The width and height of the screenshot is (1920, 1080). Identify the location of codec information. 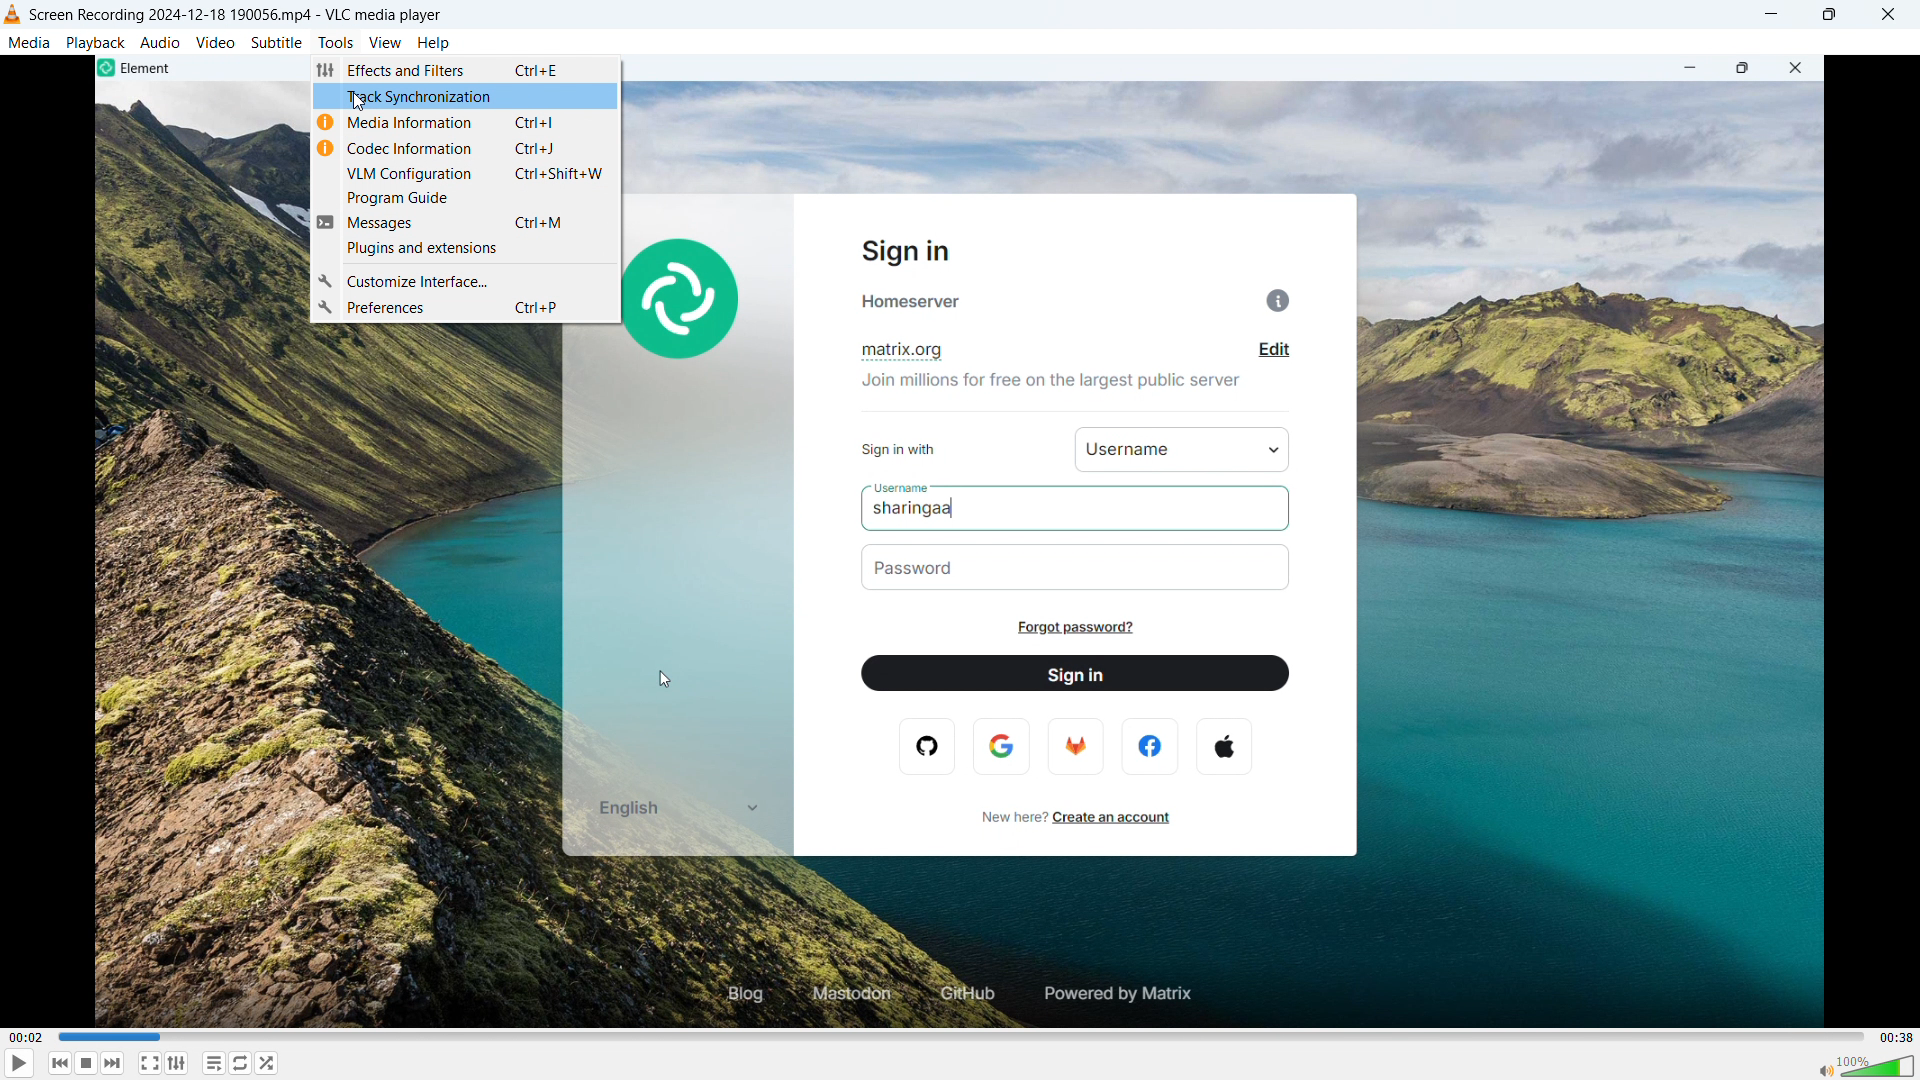
(465, 148).